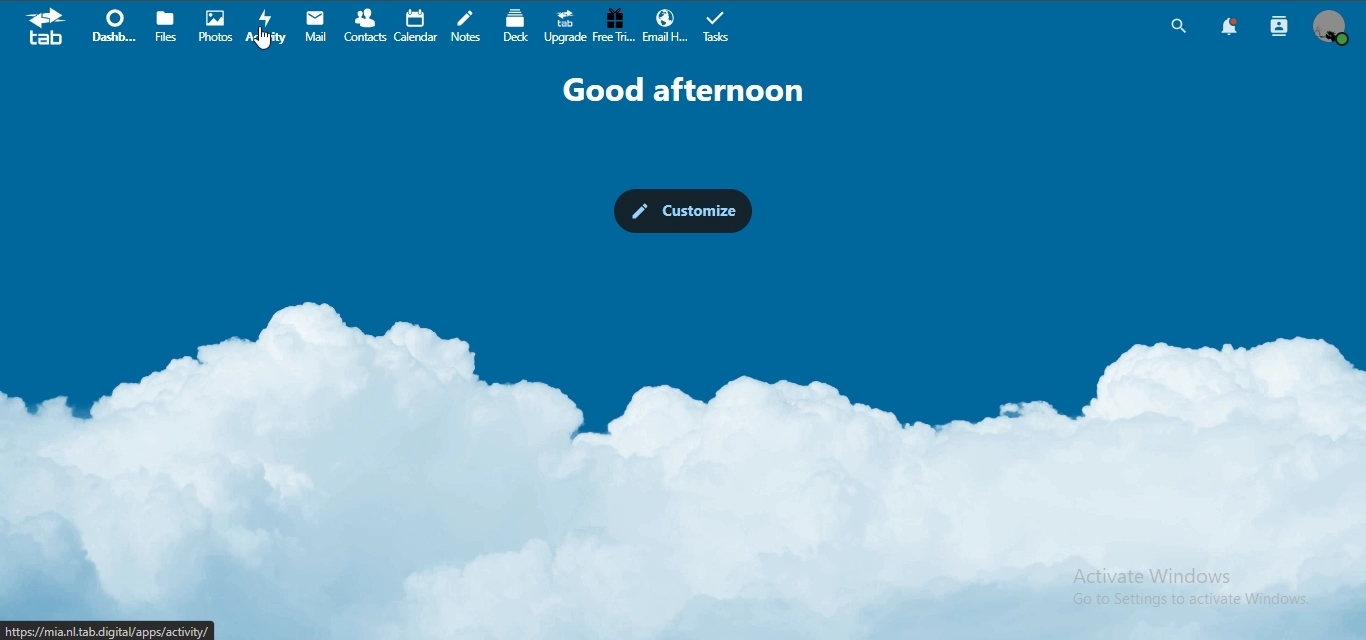 The image size is (1366, 640). Describe the element at coordinates (668, 26) in the screenshot. I see `email hosting` at that location.